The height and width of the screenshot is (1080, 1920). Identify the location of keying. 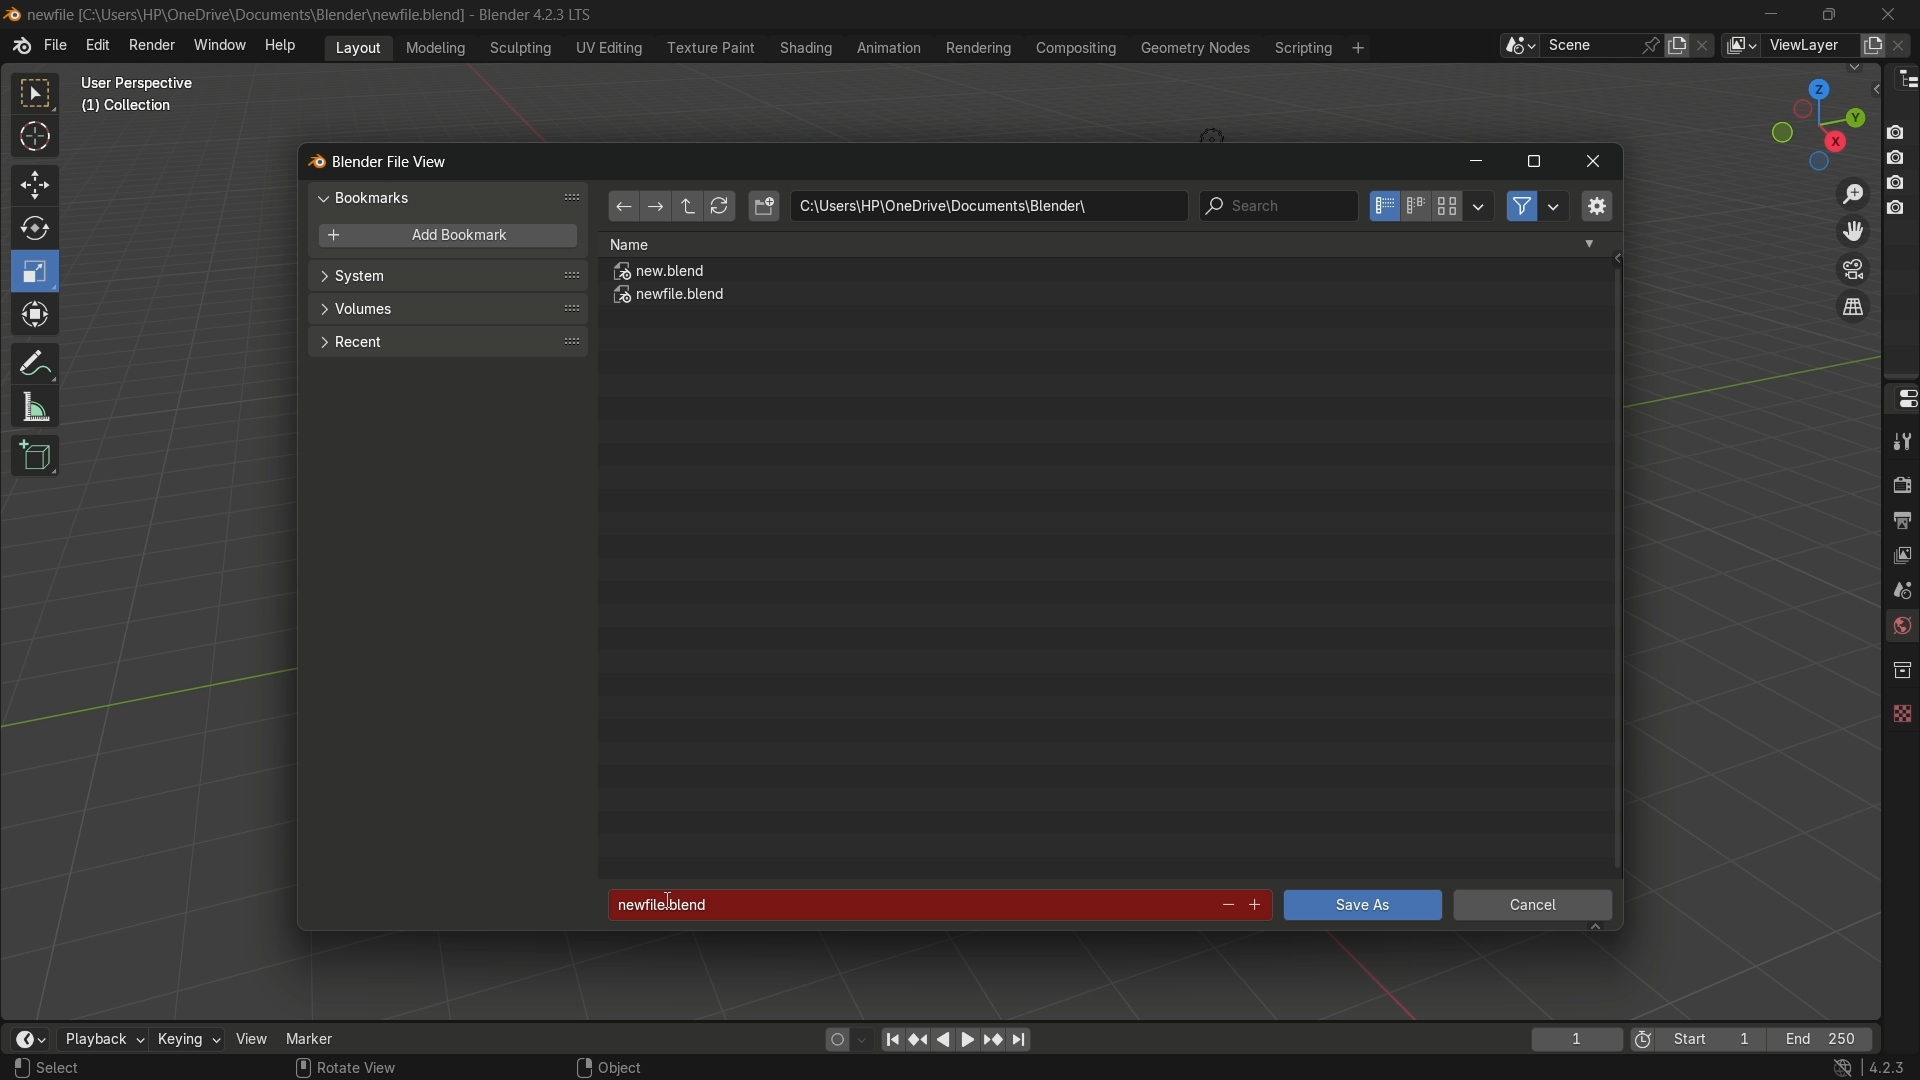
(187, 1041).